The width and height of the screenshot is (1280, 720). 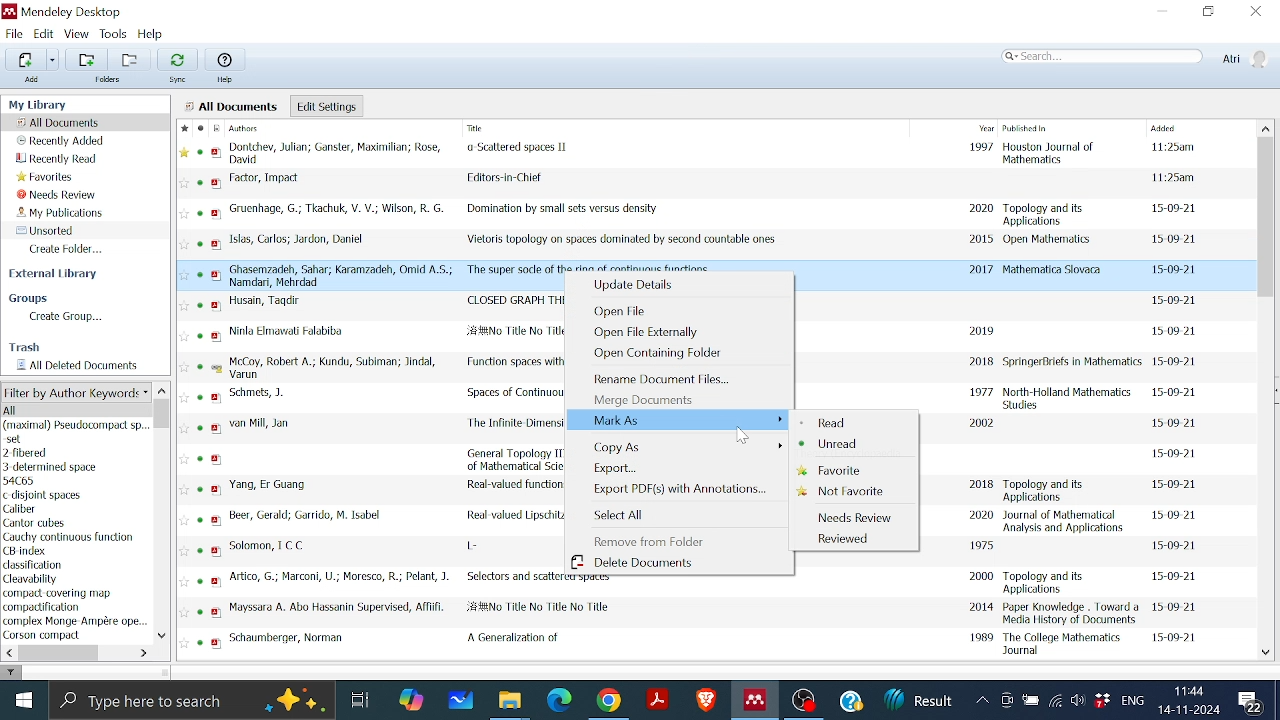 What do you see at coordinates (21, 510) in the screenshot?
I see `Caliber` at bounding box center [21, 510].